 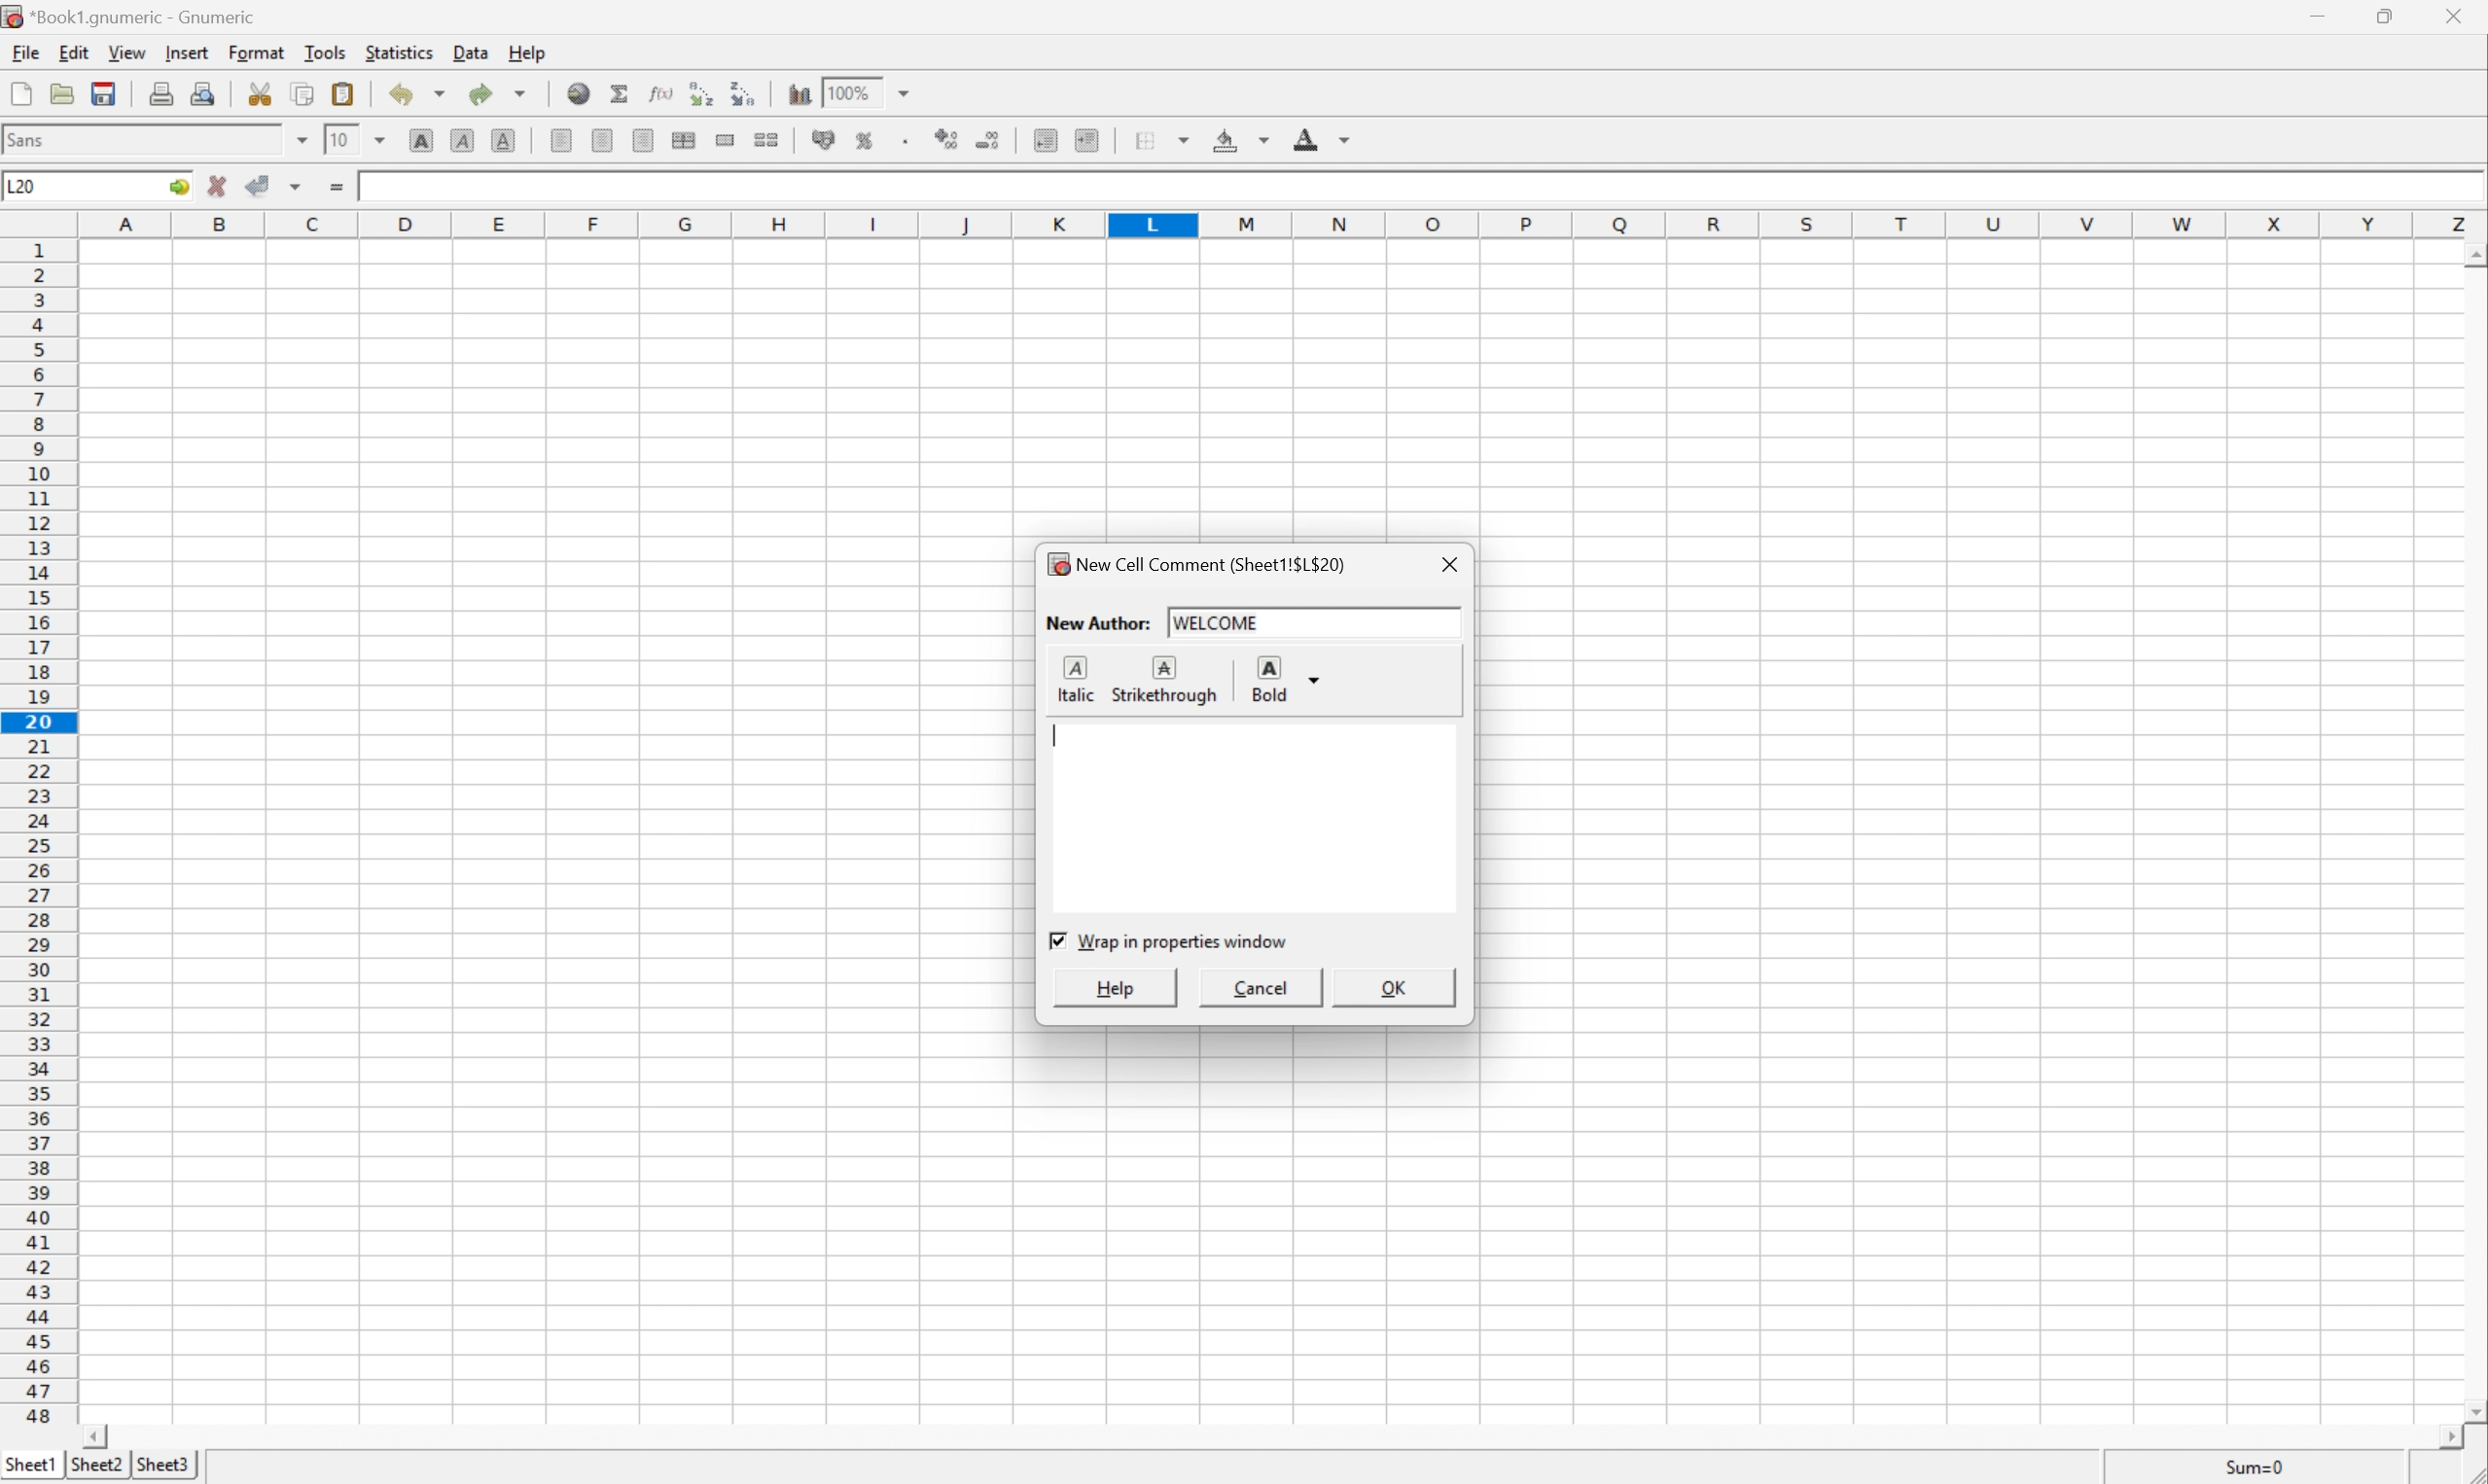 I want to click on Help, so click(x=1110, y=987).